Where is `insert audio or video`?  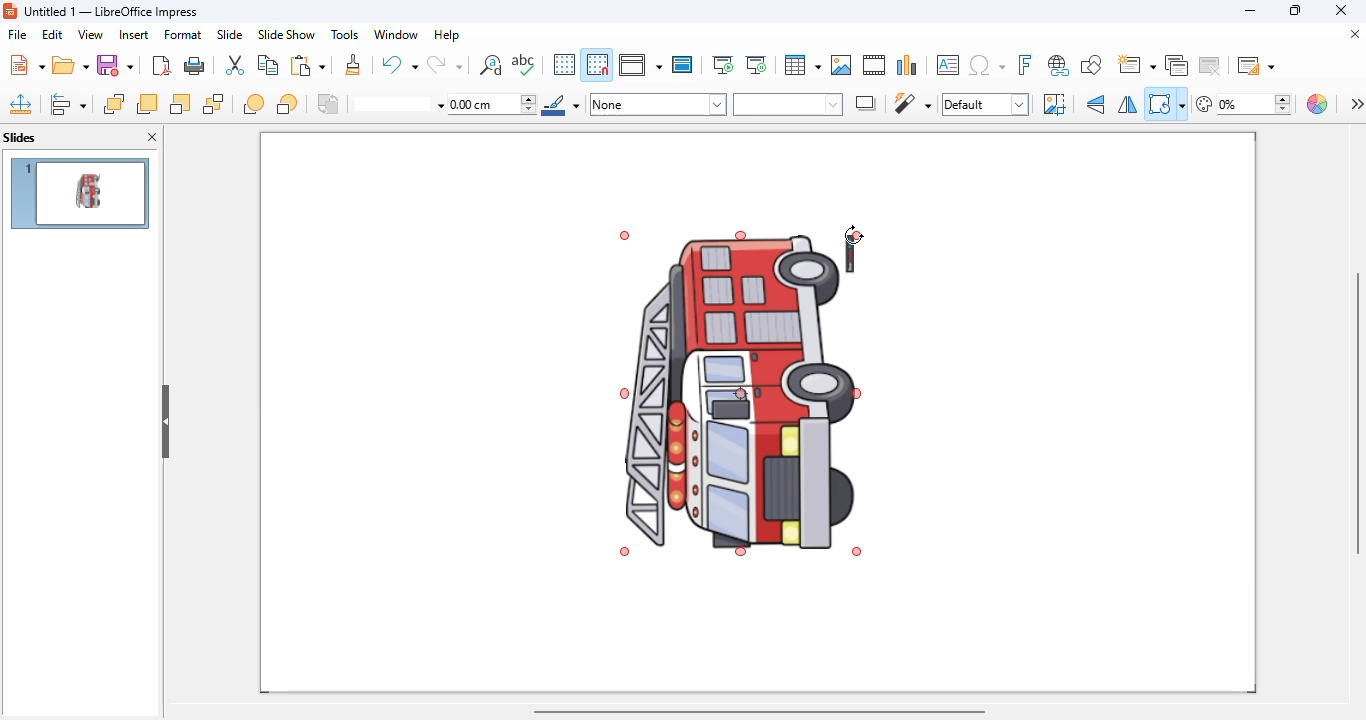
insert audio or video is located at coordinates (874, 65).